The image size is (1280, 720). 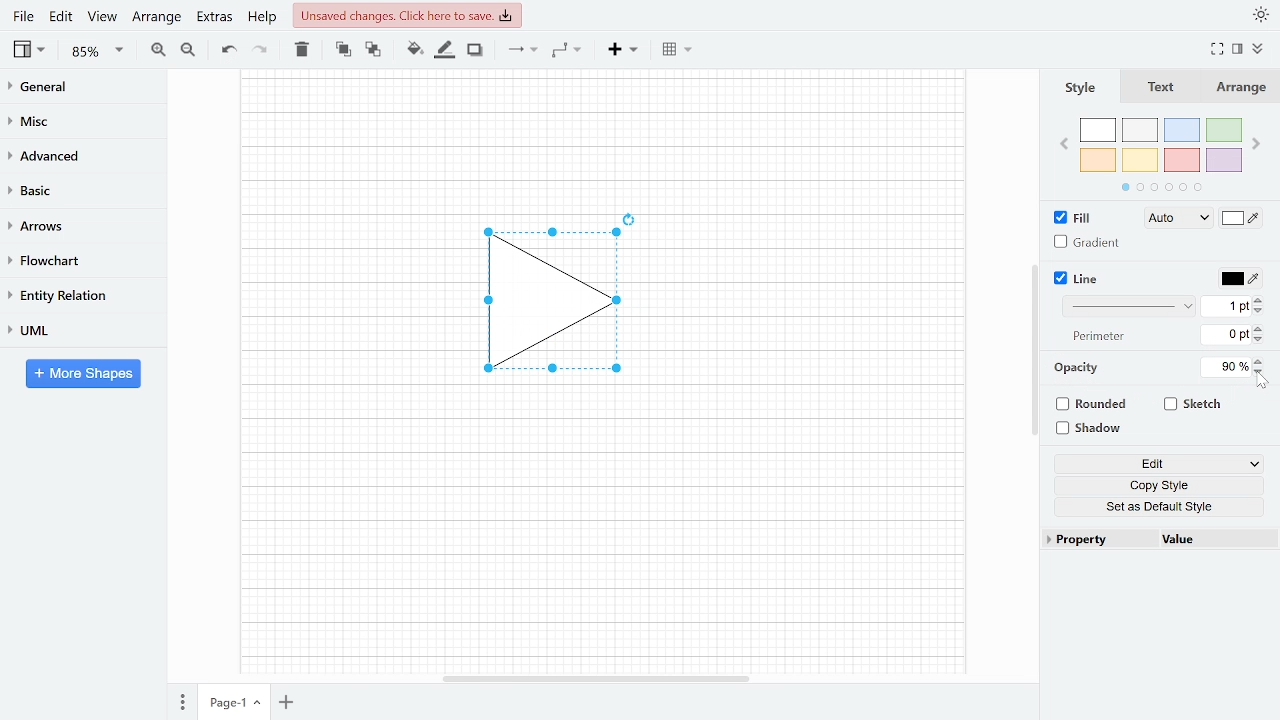 What do you see at coordinates (1132, 306) in the screenshot?
I see `Line style` at bounding box center [1132, 306].